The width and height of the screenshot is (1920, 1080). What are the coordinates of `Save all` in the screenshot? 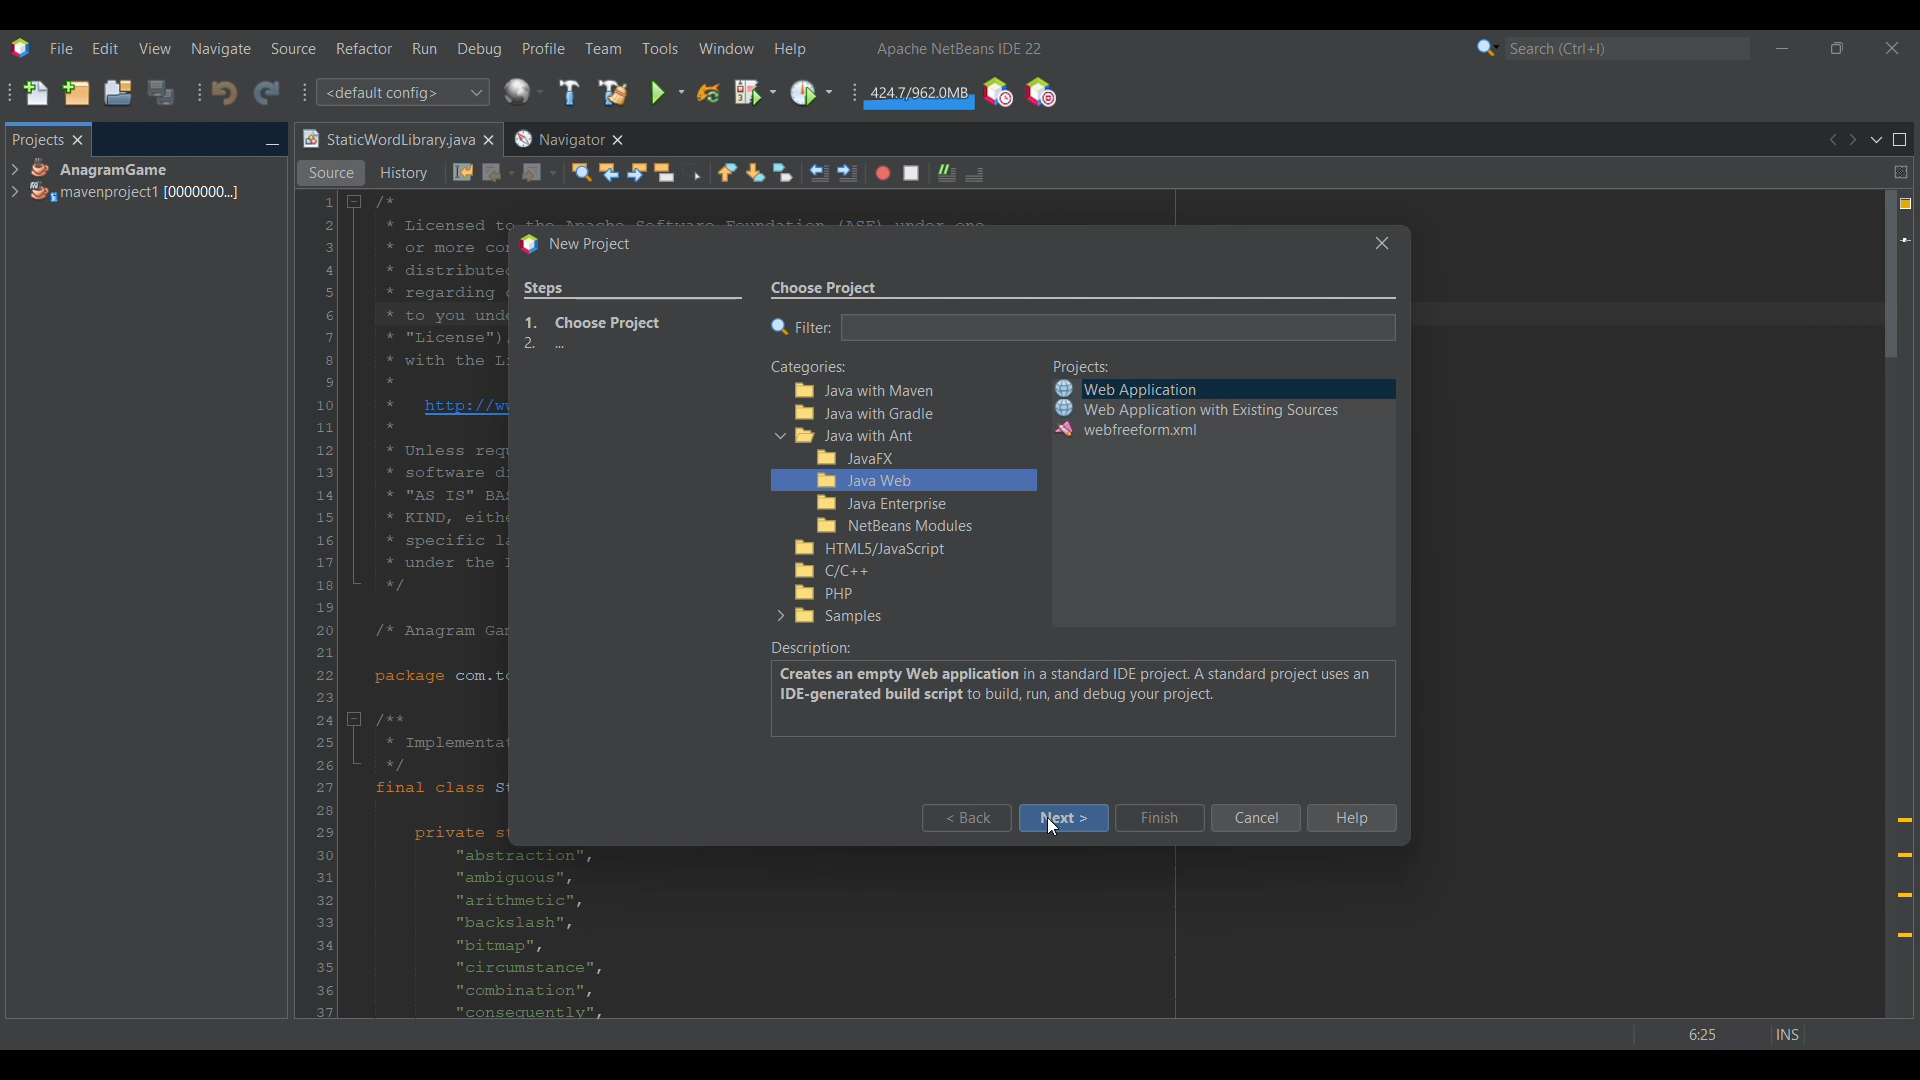 It's located at (161, 92).